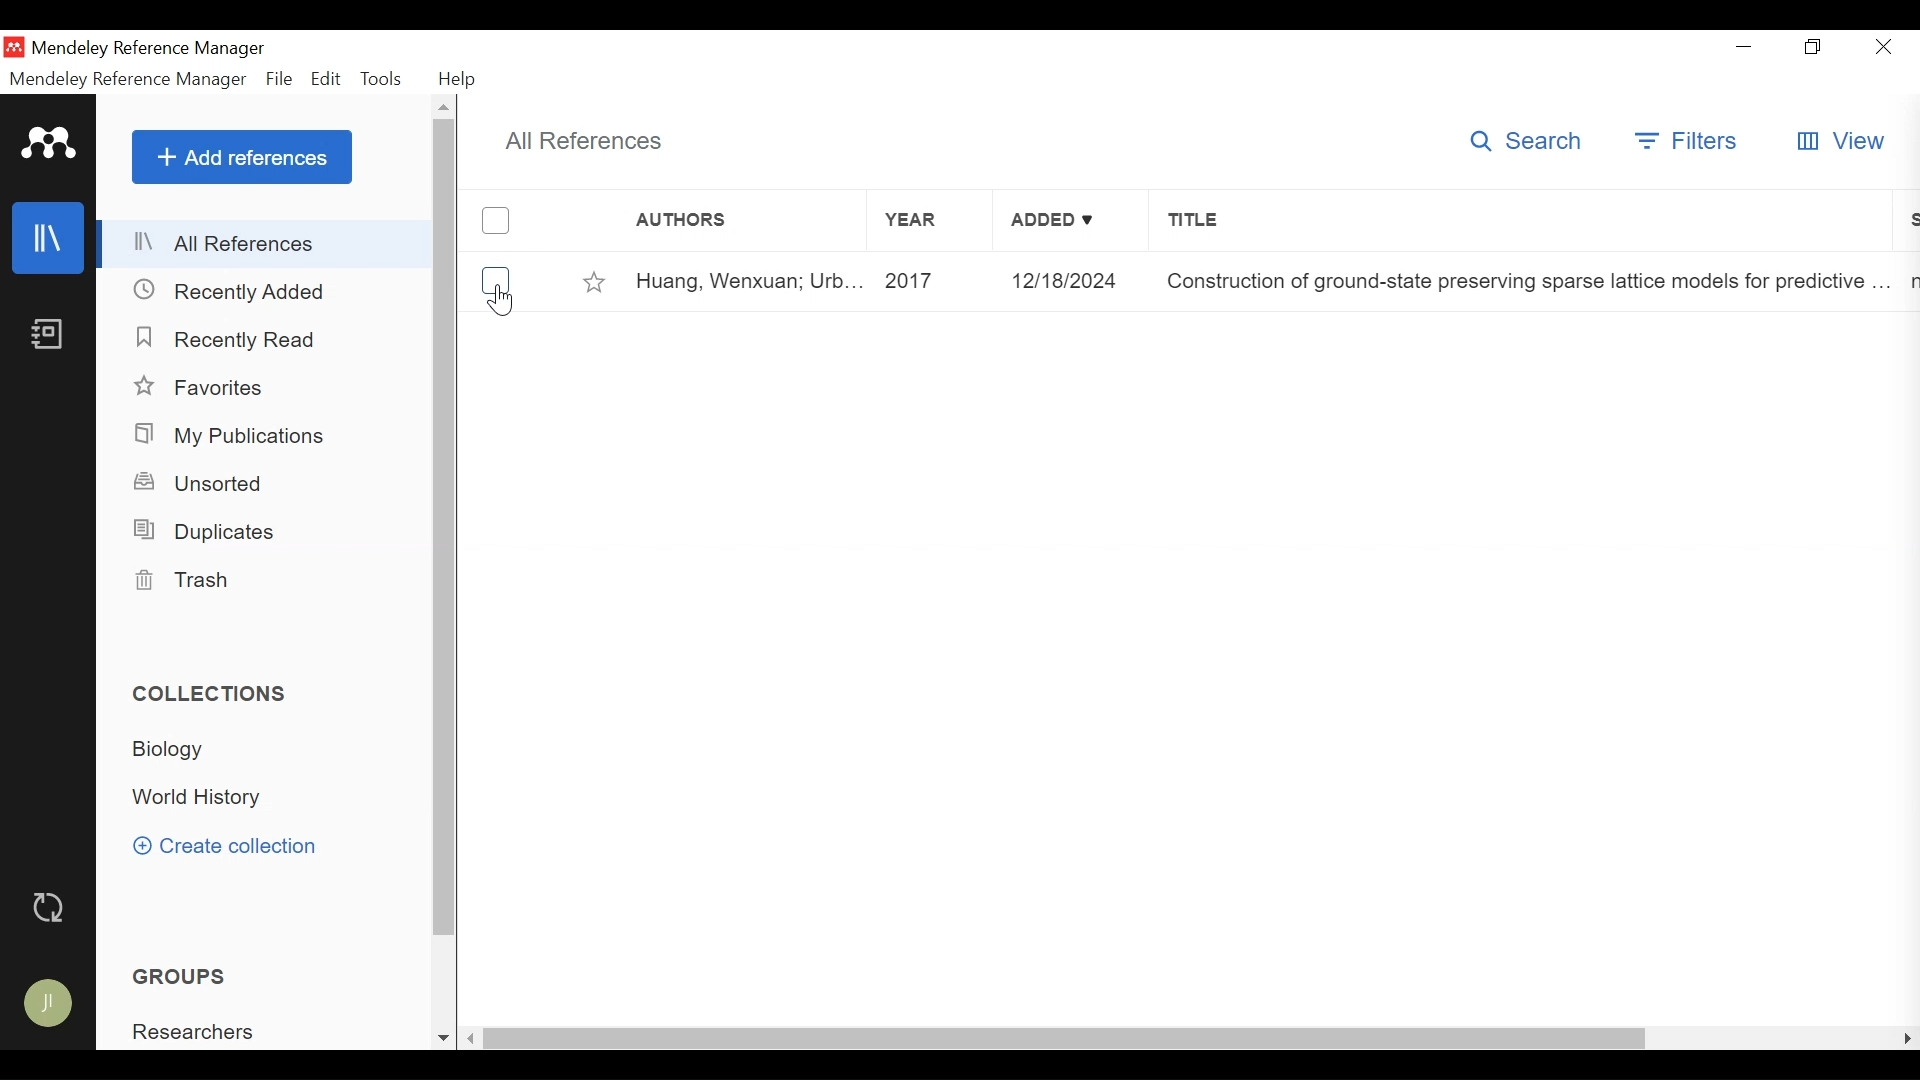 The width and height of the screenshot is (1920, 1080). I want to click on Scroll up, so click(443, 106).